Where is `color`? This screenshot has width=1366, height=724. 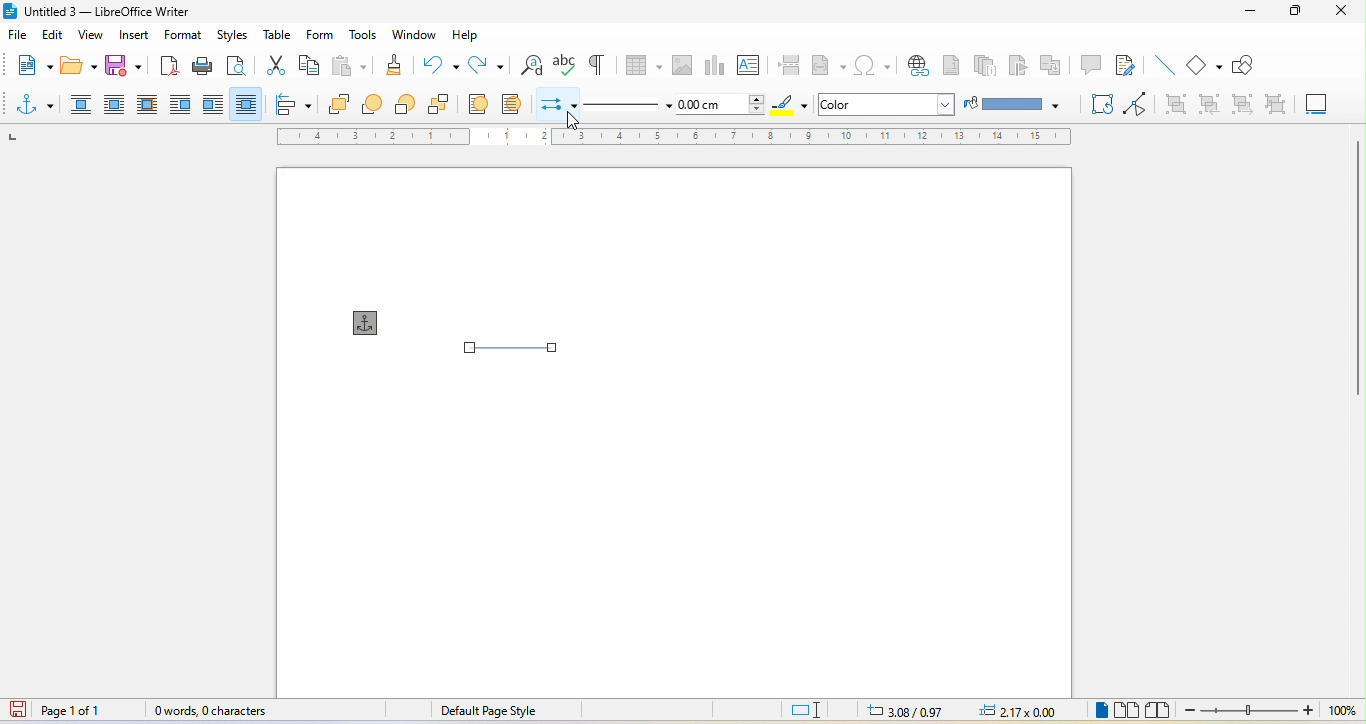 color is located at coordinates (864, 104).